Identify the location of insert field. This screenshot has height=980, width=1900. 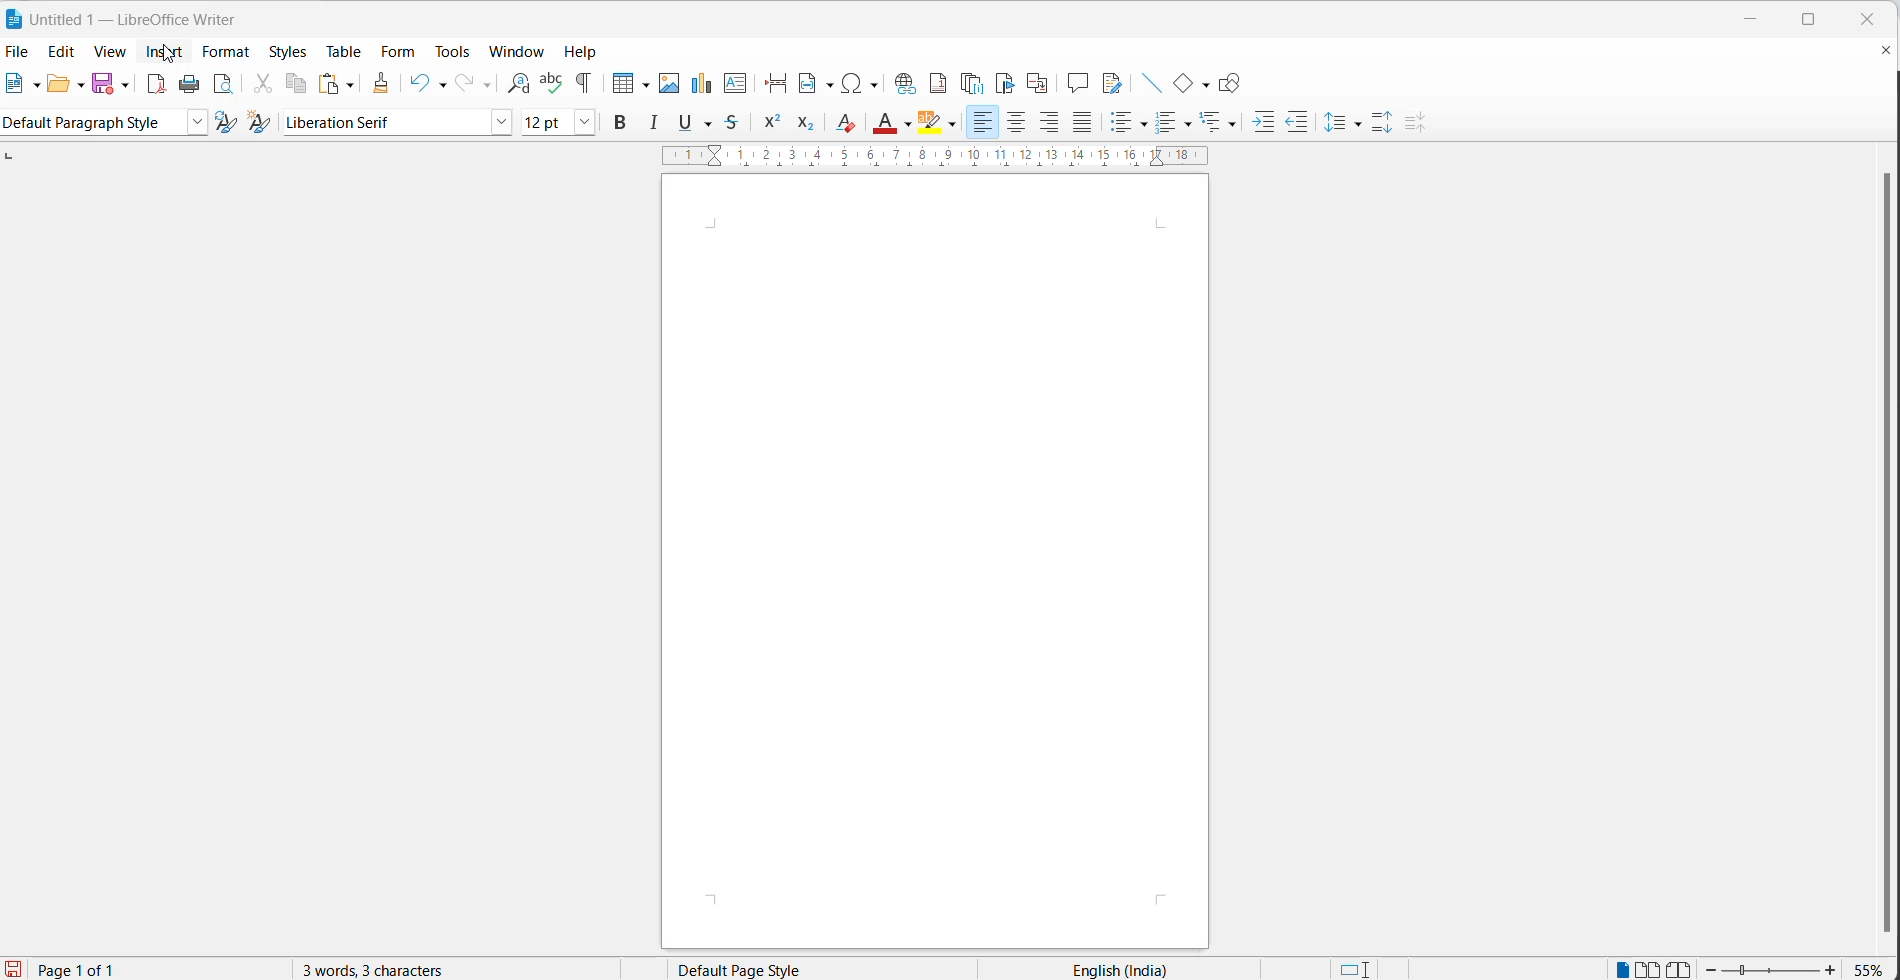
(814, 84).